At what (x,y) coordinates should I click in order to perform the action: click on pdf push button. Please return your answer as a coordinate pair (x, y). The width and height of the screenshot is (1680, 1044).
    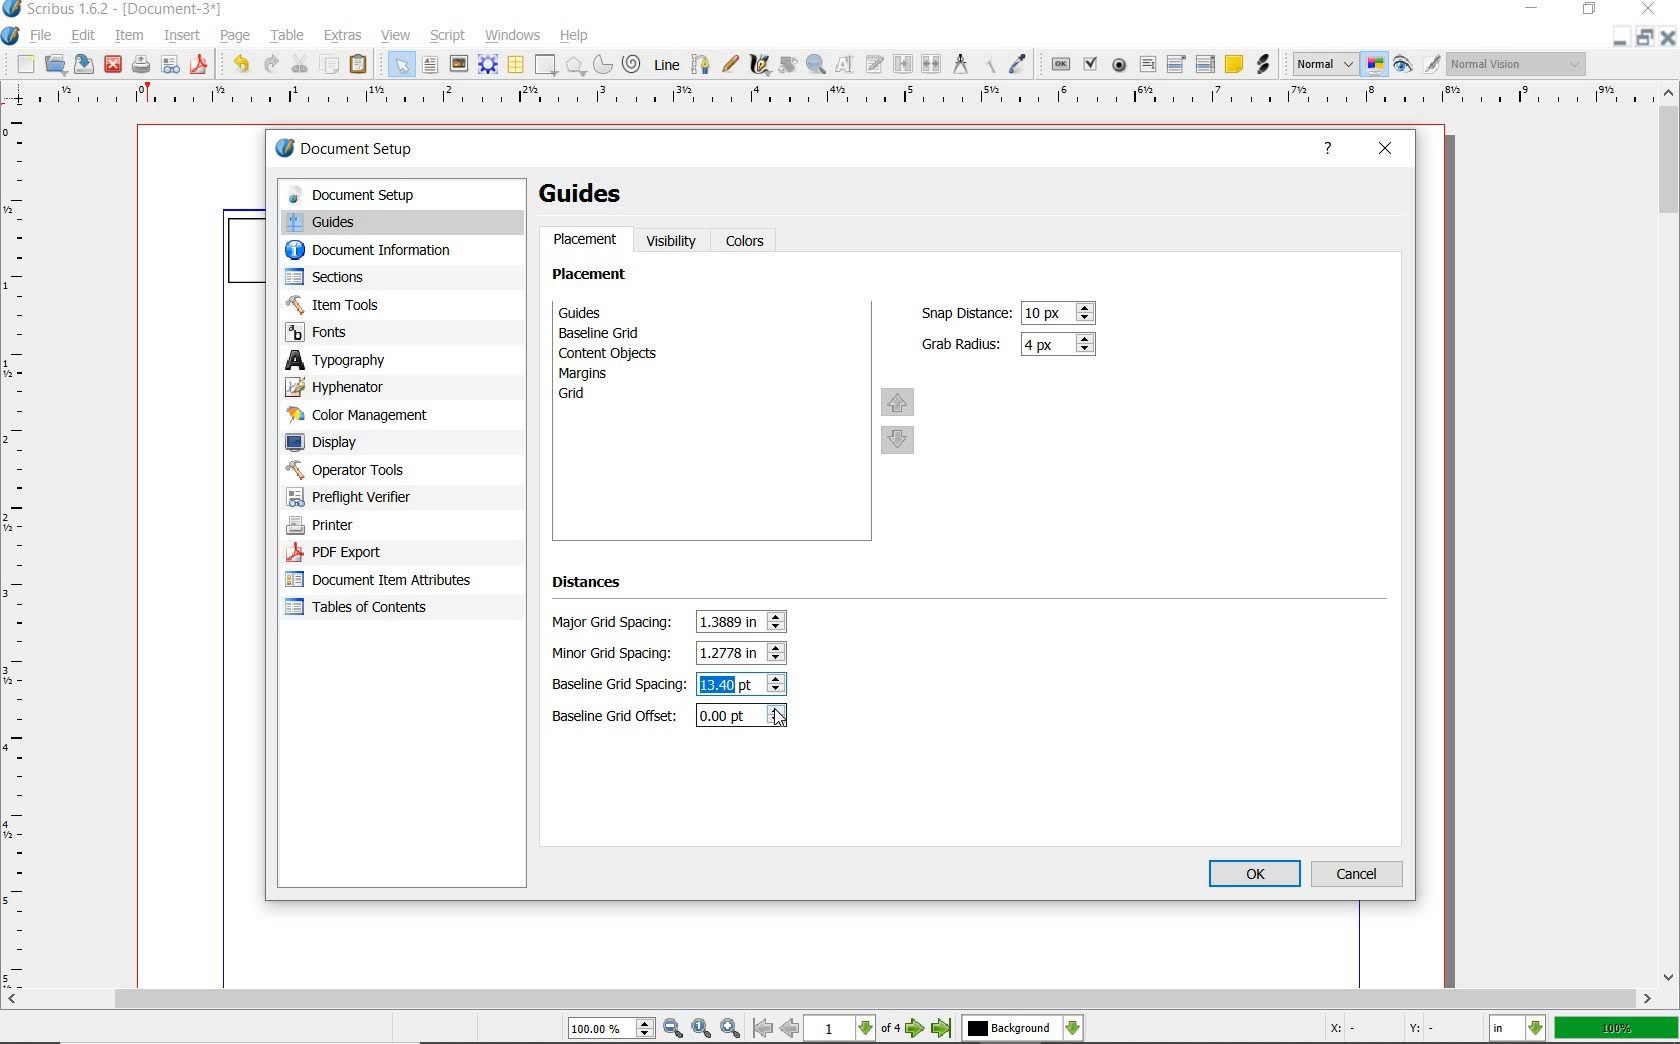
    Looking at the image, I should click on (1060, 63).